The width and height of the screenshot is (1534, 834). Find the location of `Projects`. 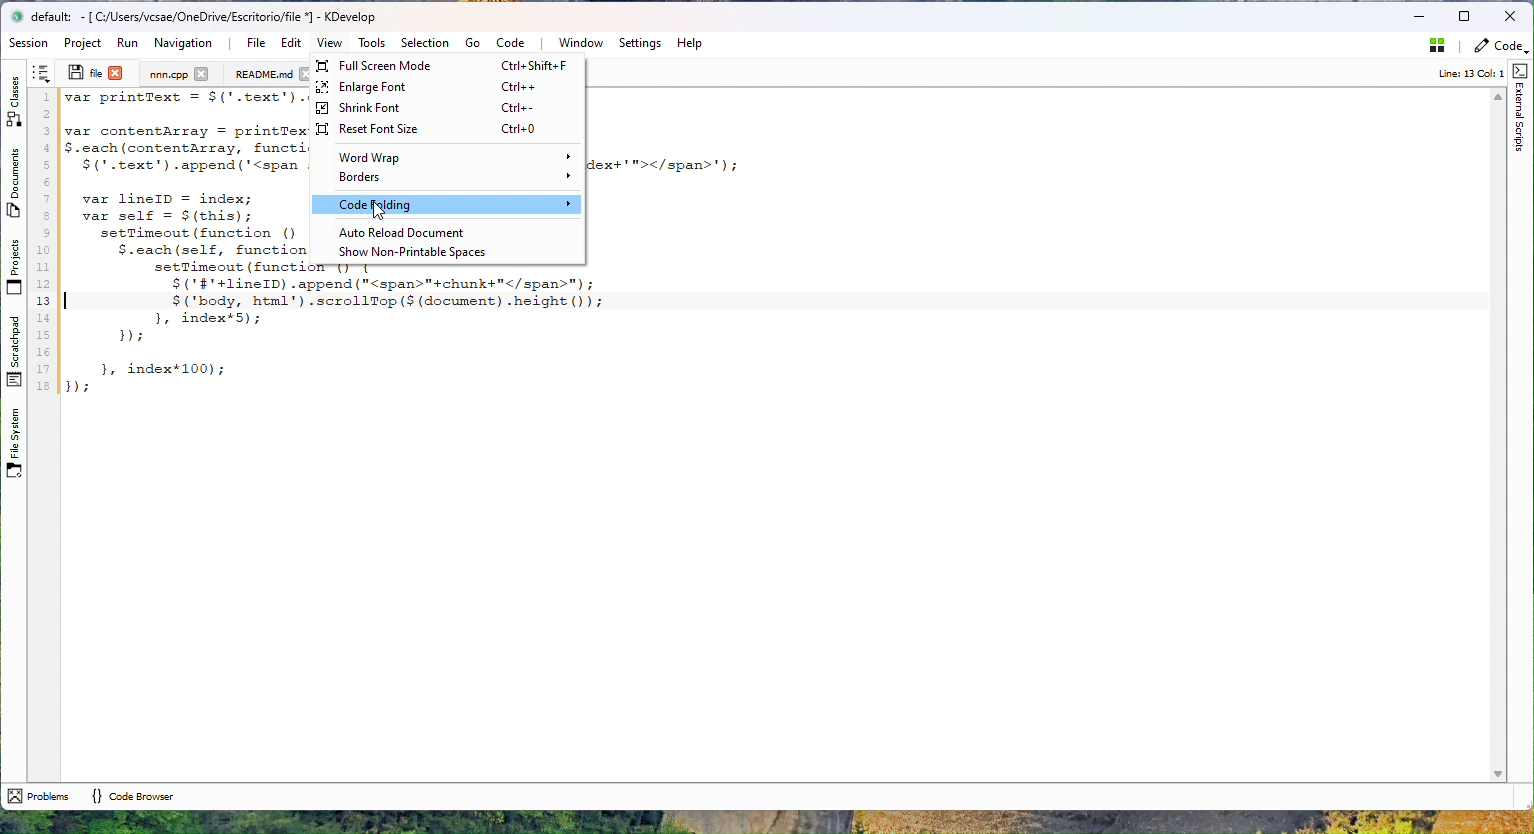

Projects is located at coordinates (13, 266).